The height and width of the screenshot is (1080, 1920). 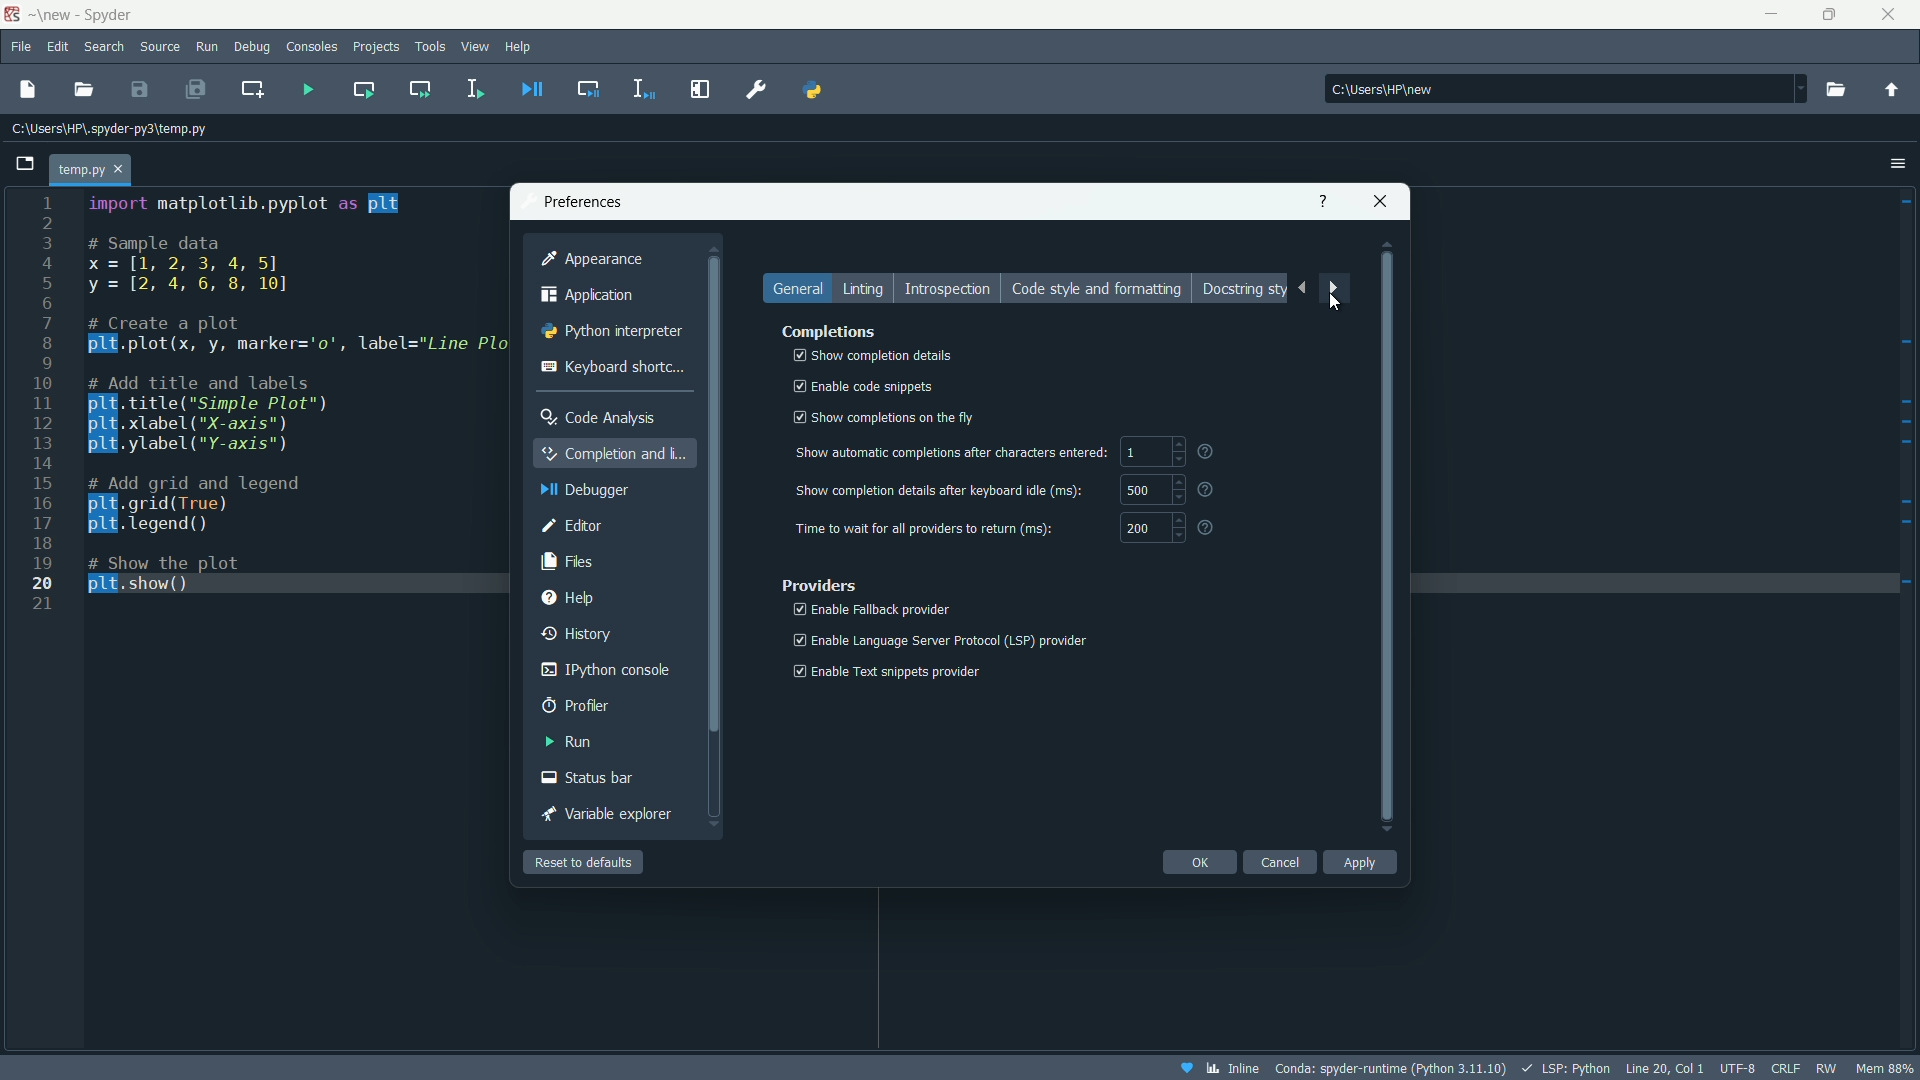 I want to click on source, so click(x=159, y=48).